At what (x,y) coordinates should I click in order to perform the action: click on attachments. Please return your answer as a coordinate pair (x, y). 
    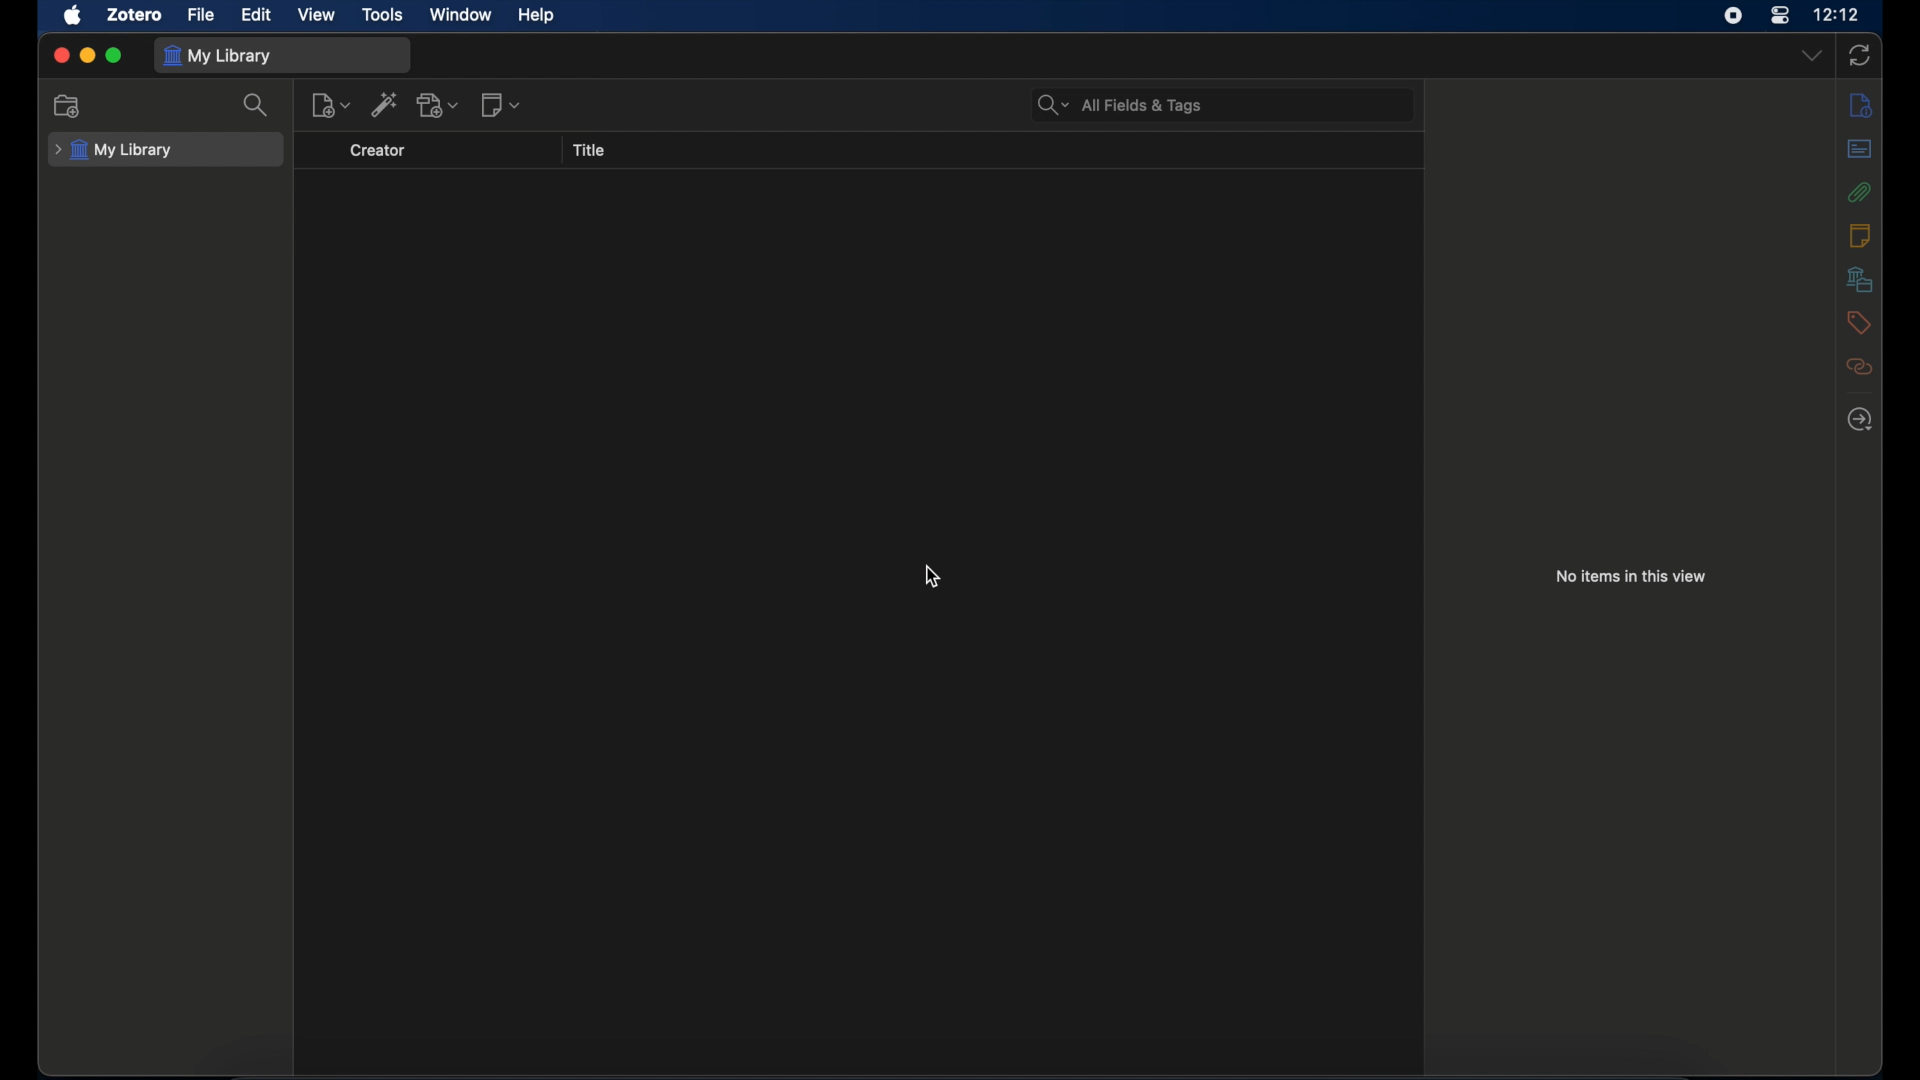
    Looking at the image, I should click on (1860, 192).